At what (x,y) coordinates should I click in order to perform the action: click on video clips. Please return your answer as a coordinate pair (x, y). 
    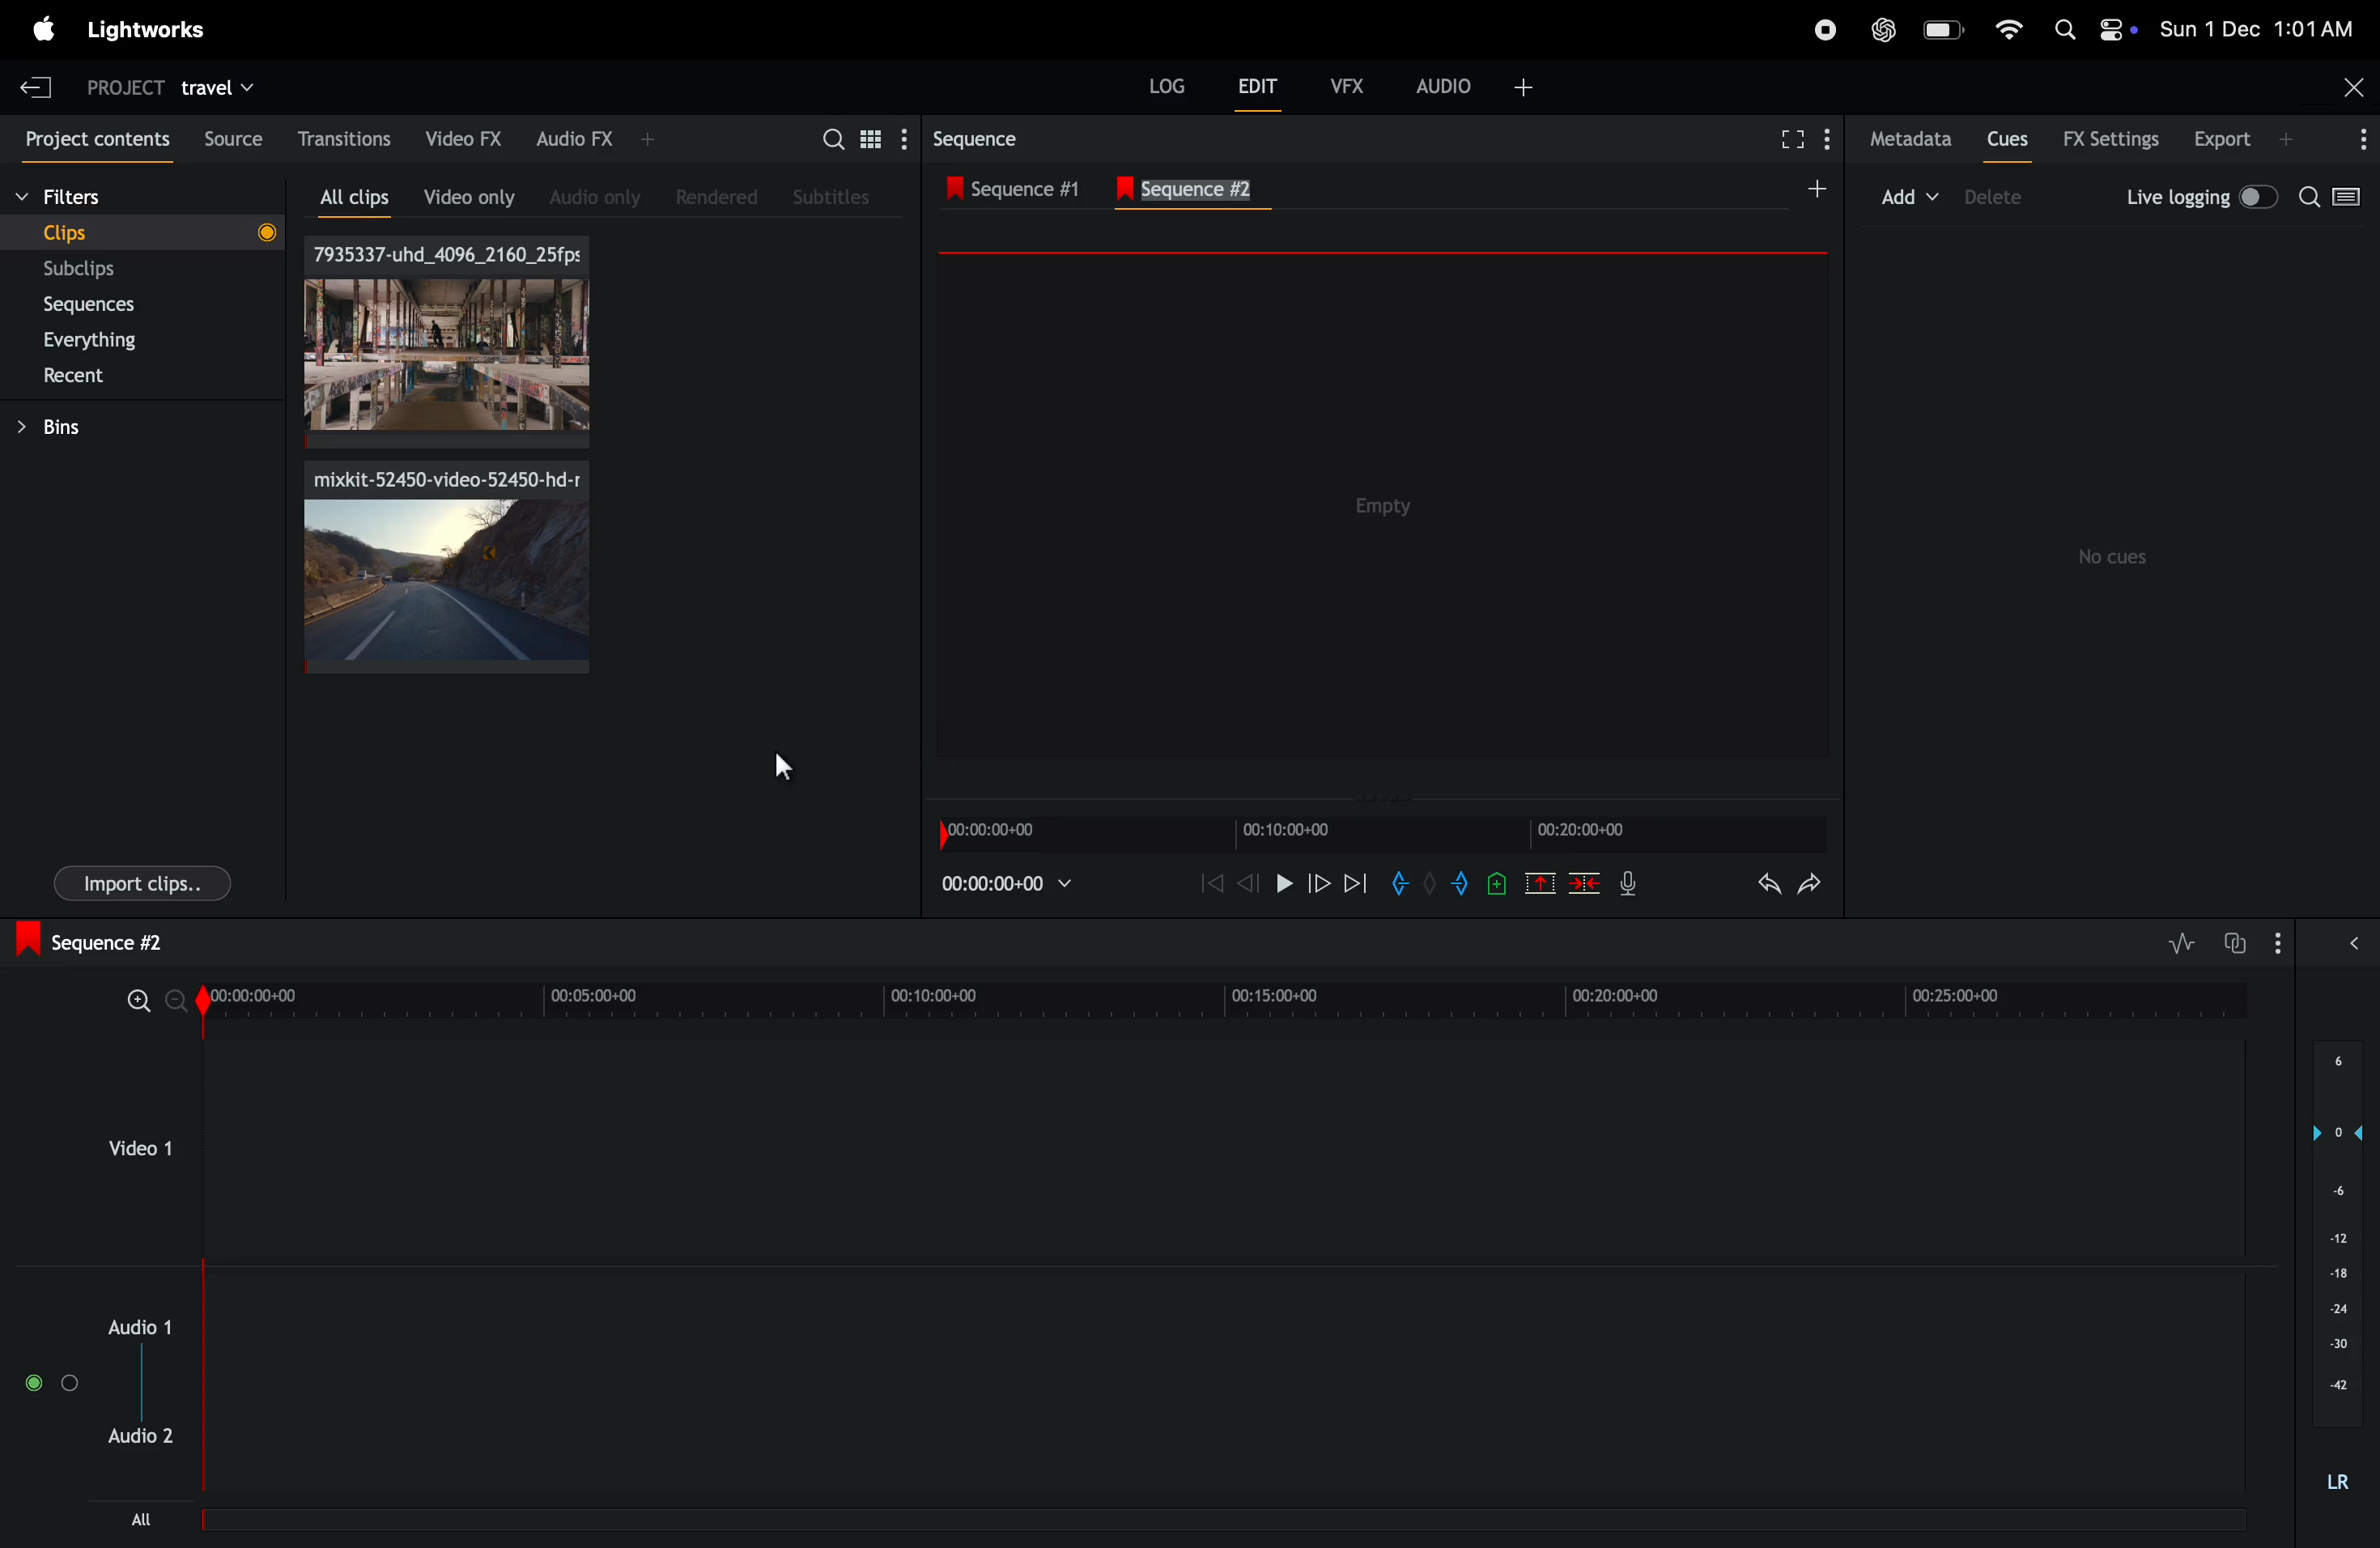
    Looking at the image, I should click on (137, 1151).